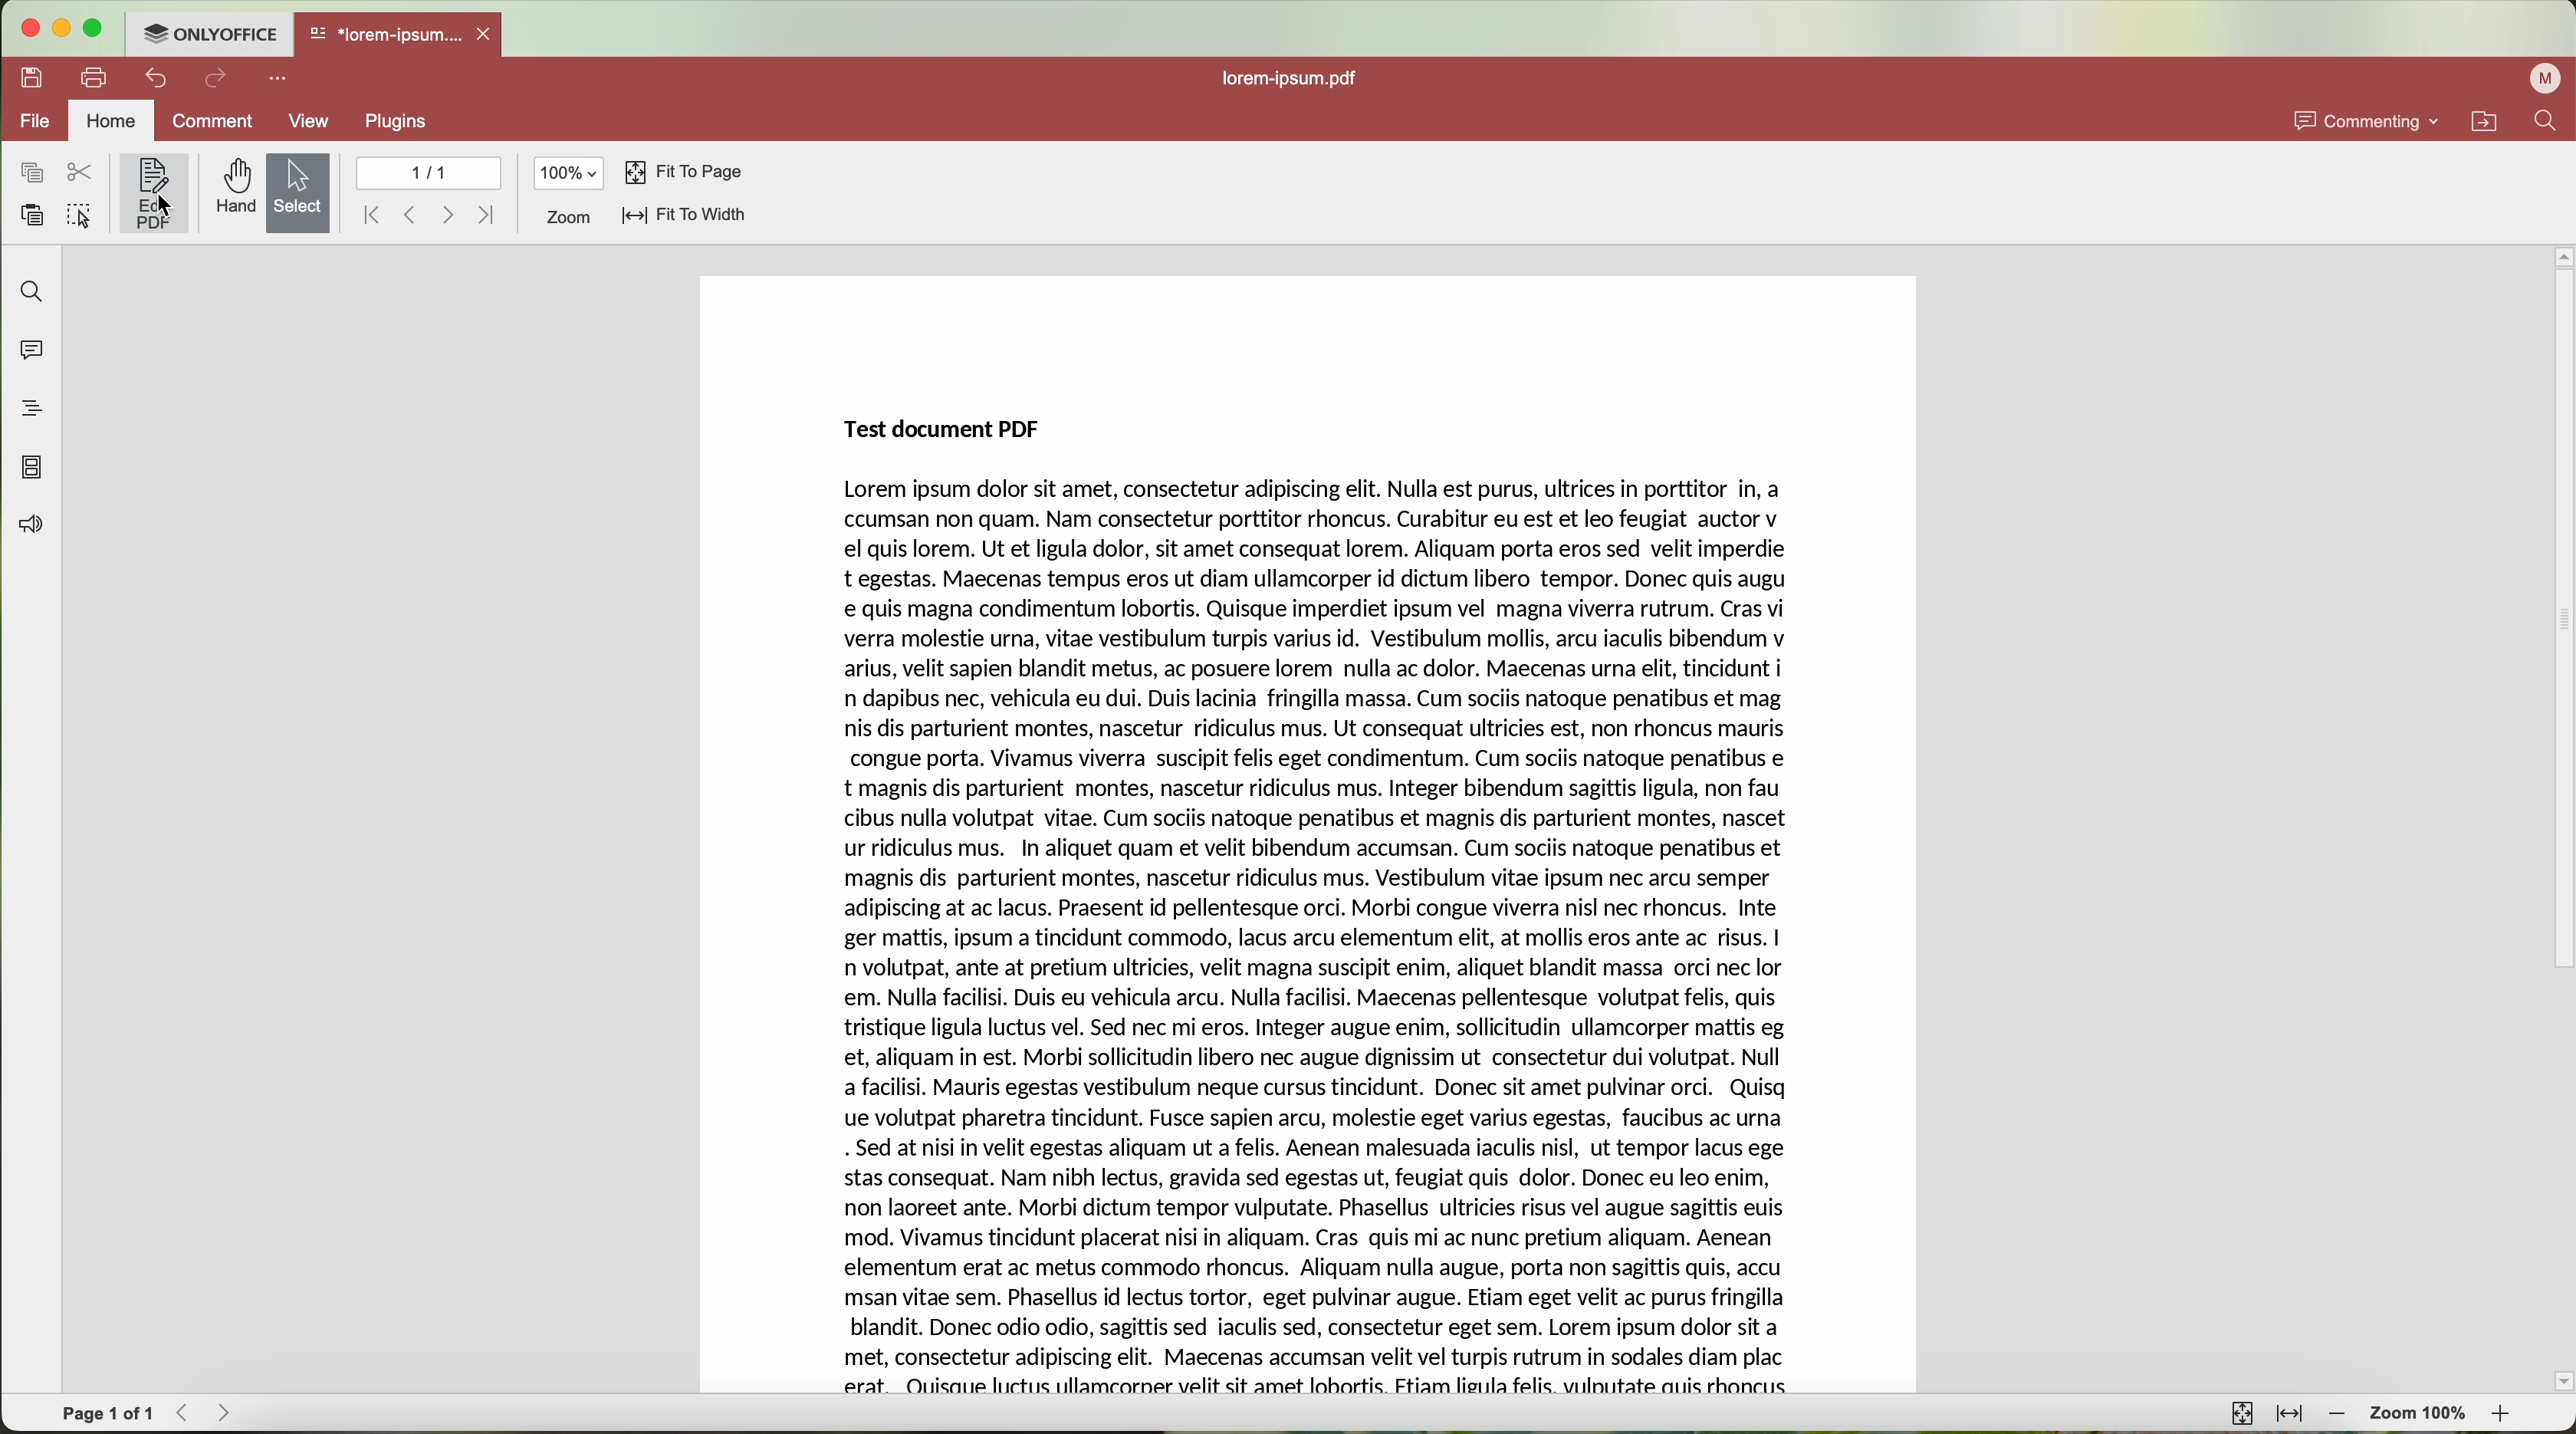 Image resolution: width=2576 pixels, height=1434 pixels. I want to click on fit to width, so click(2289, 1414).